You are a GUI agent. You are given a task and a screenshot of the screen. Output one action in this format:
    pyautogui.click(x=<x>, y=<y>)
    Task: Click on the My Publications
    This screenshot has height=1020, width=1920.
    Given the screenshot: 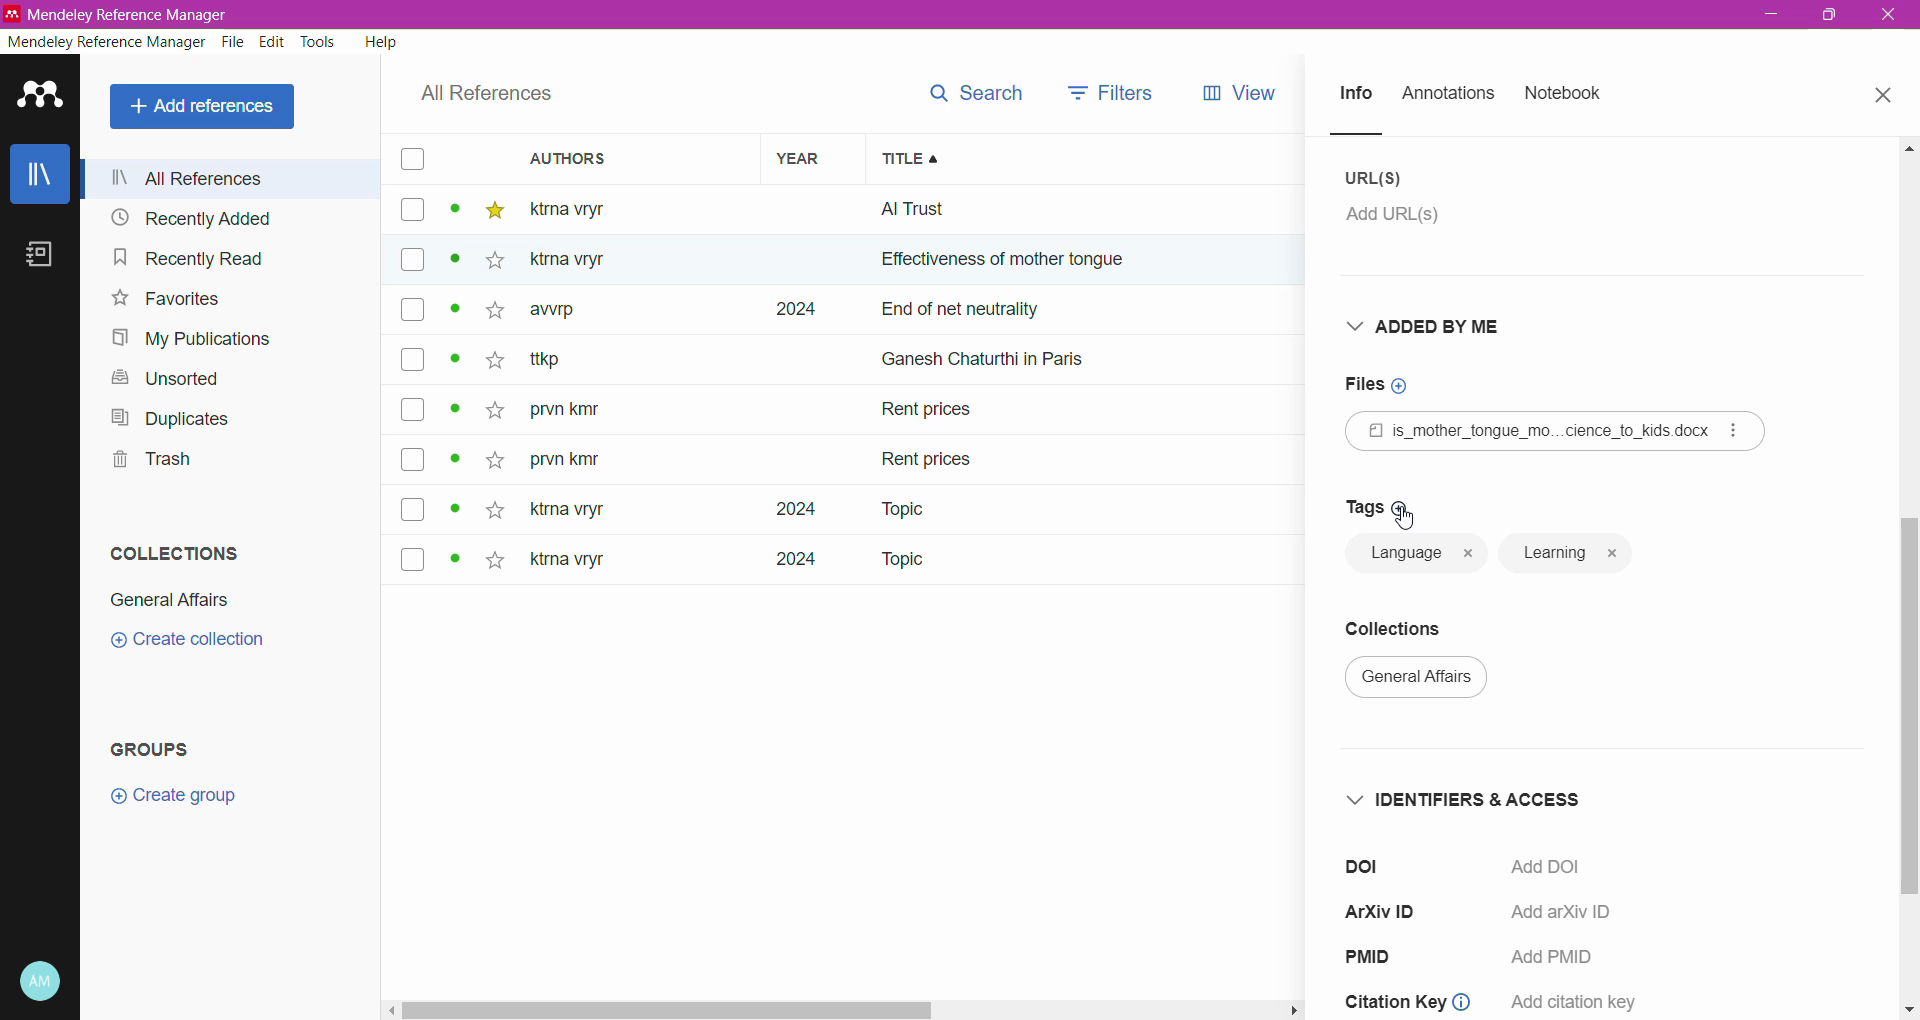 What is the action you would take?
    pyautogui.click(x=195, y=339)
    